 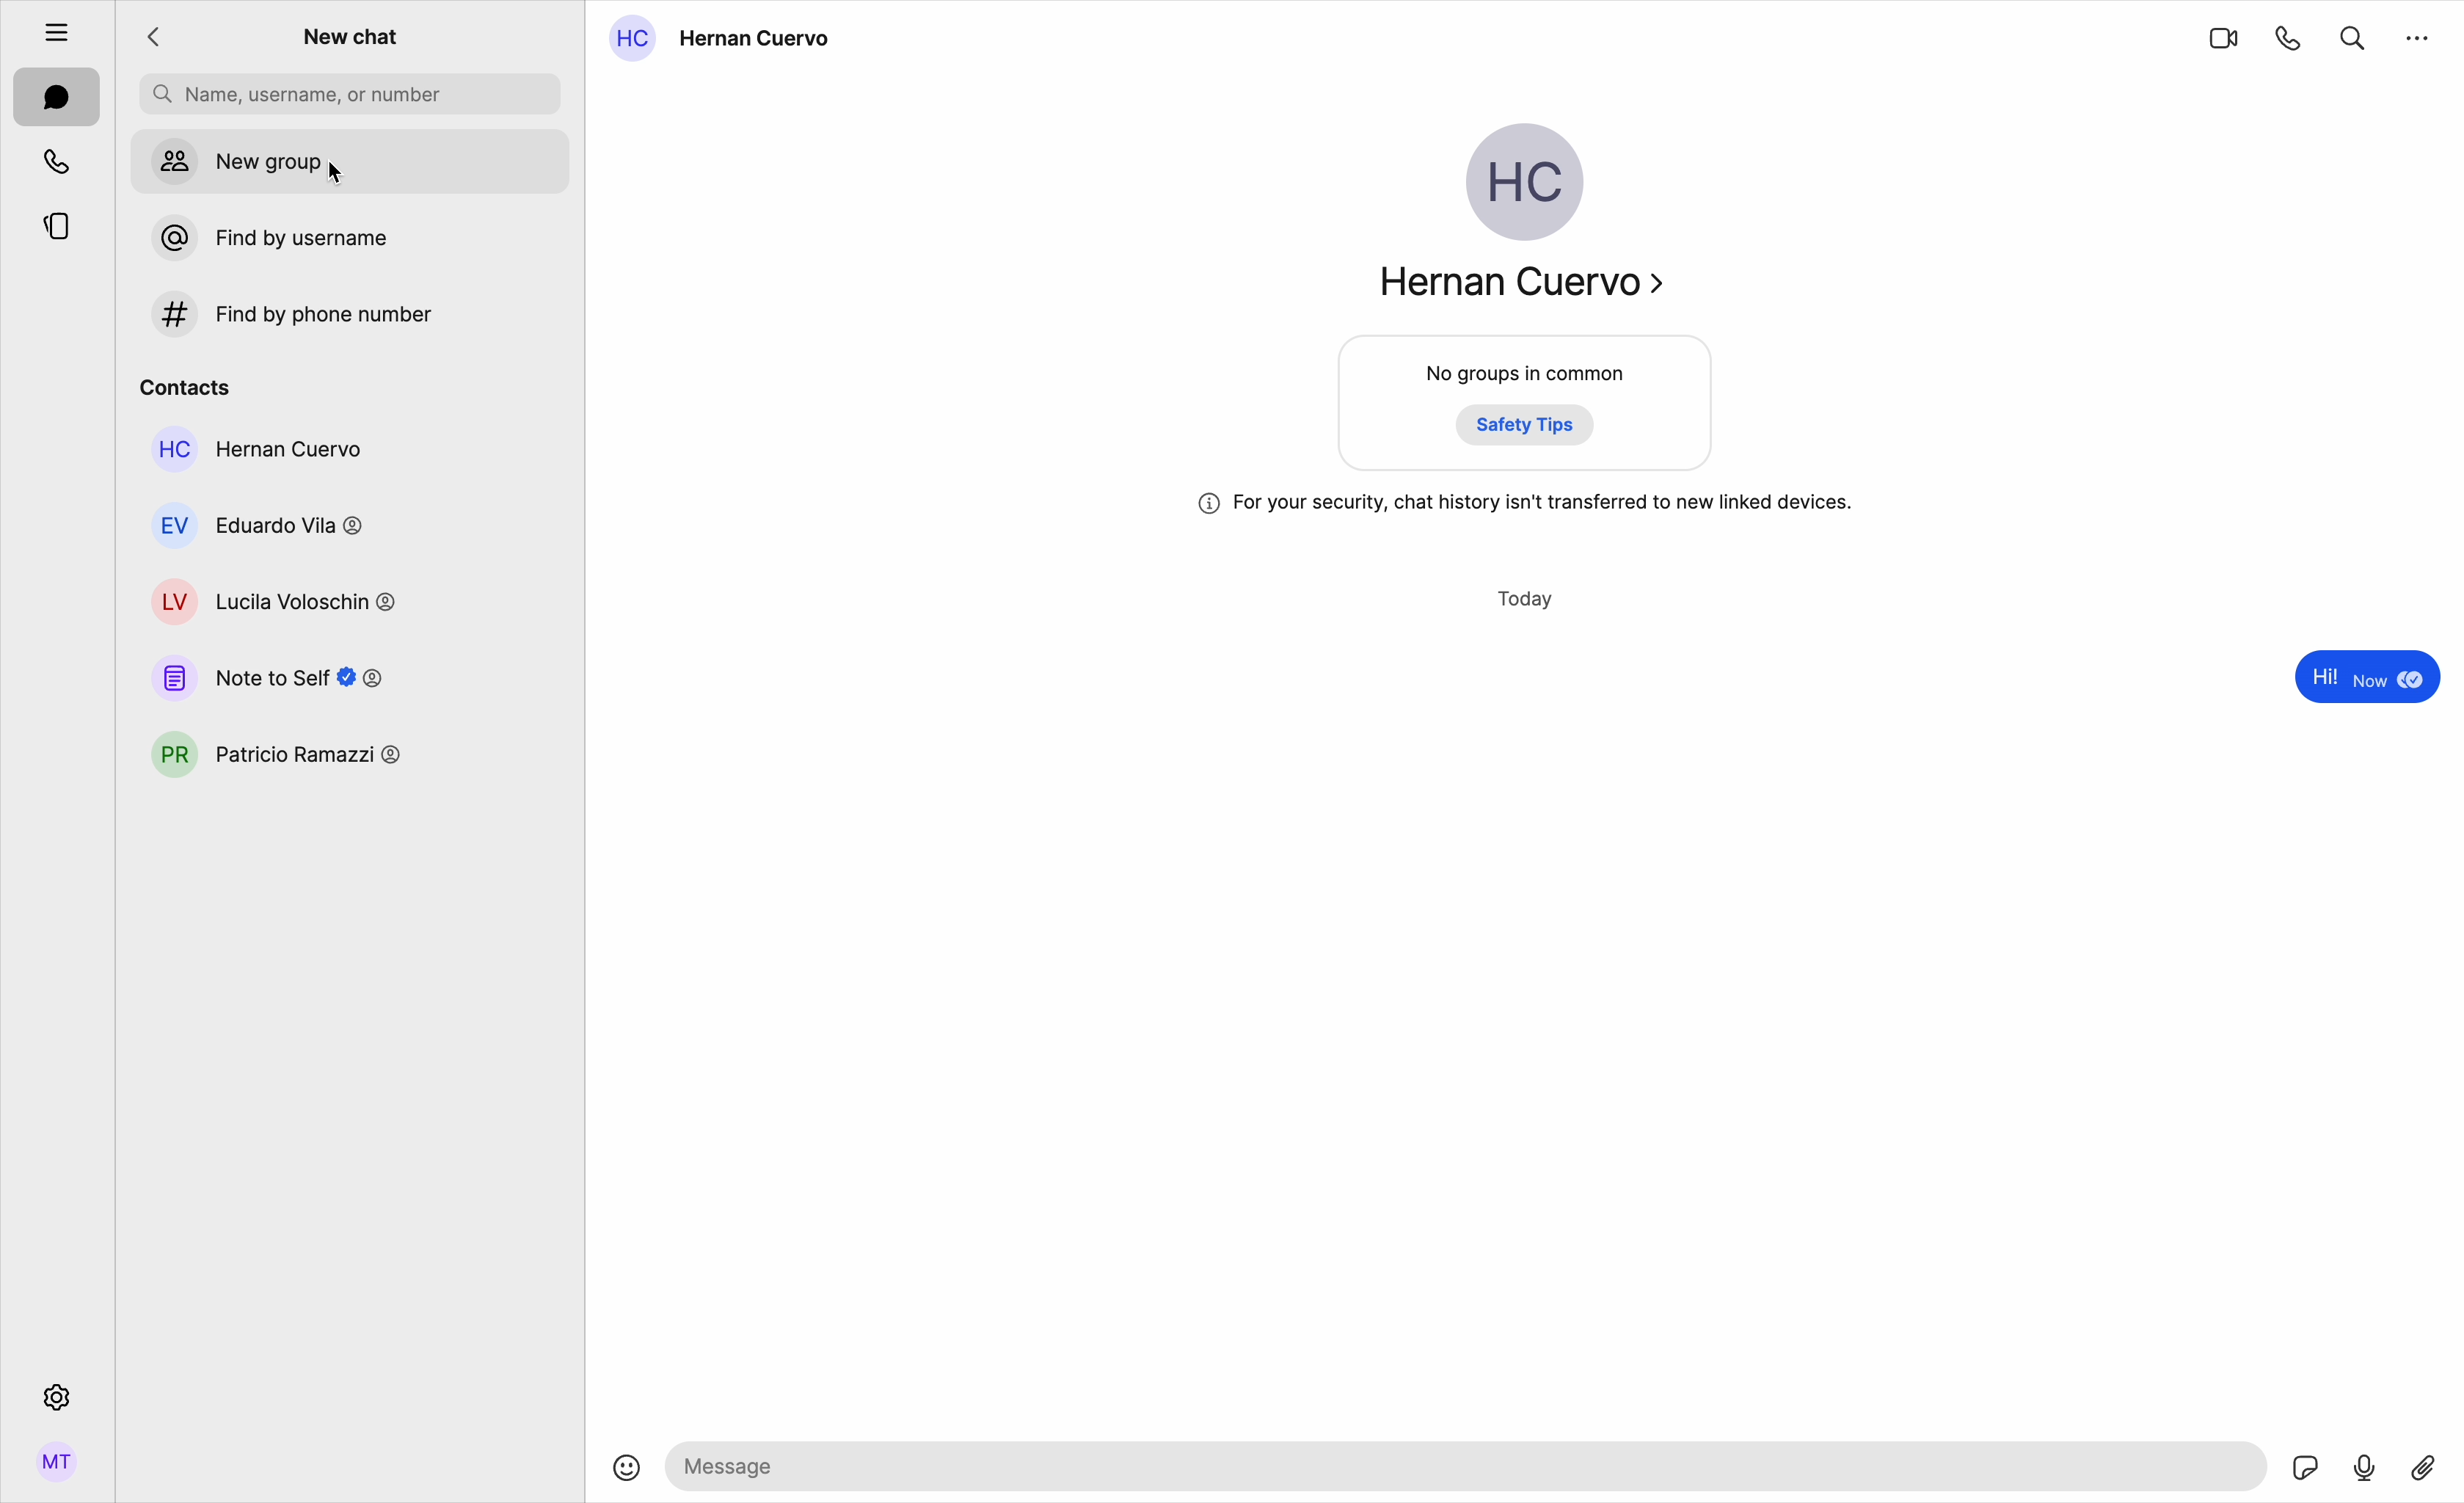 I want to click on arrow, so click(x=160, y=38).